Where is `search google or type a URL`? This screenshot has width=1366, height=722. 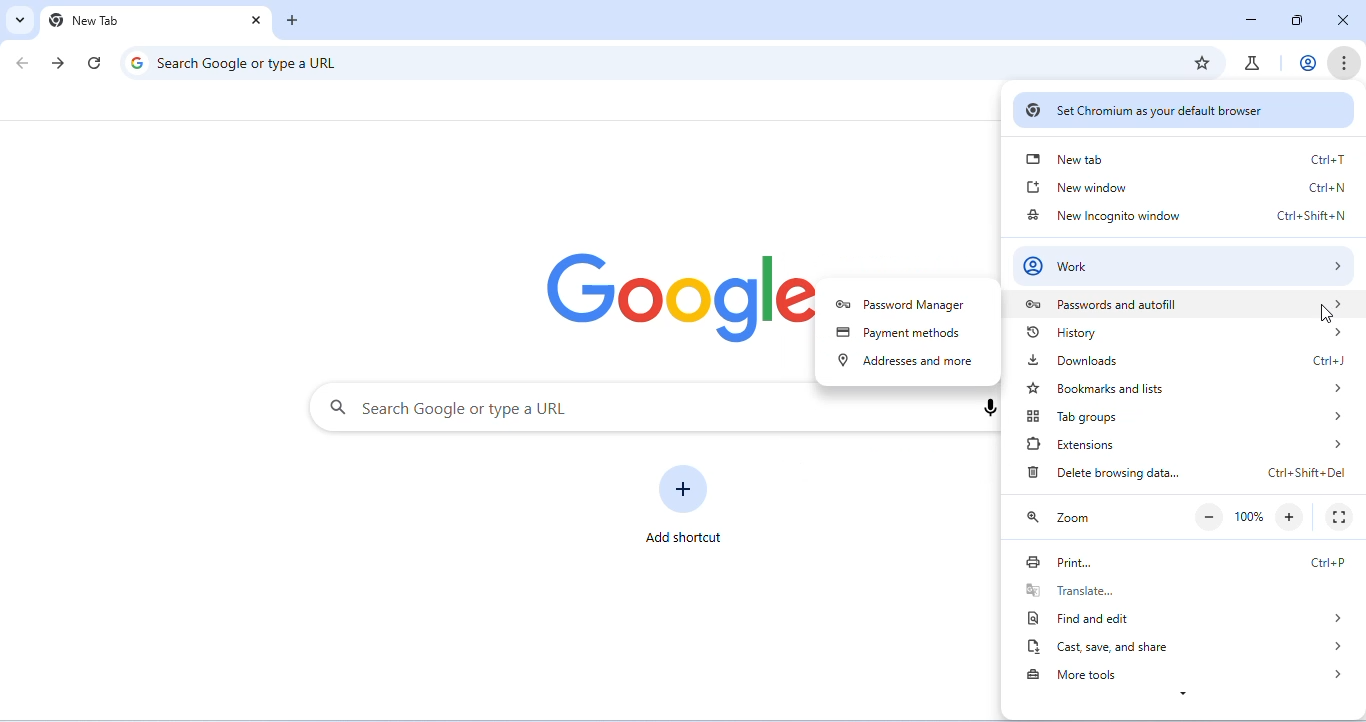 search google or type a URL is located at coordinates (643, 408).